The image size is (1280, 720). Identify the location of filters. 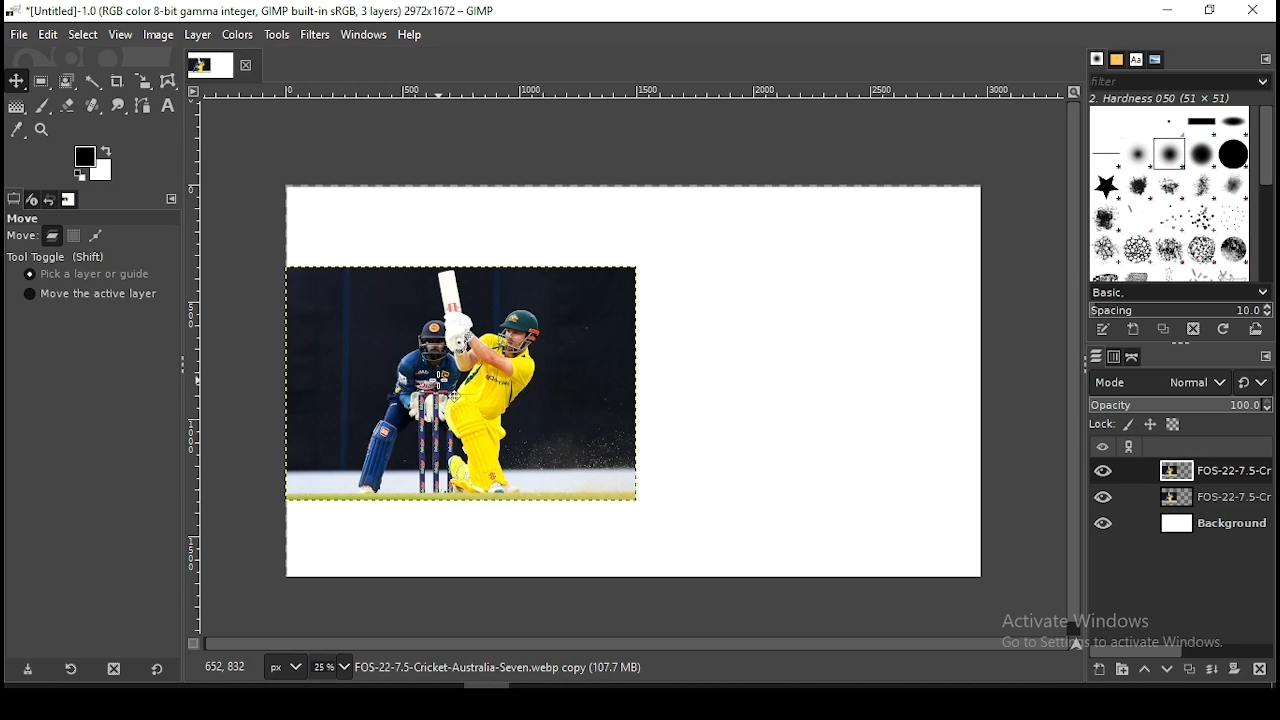
(316, 35).